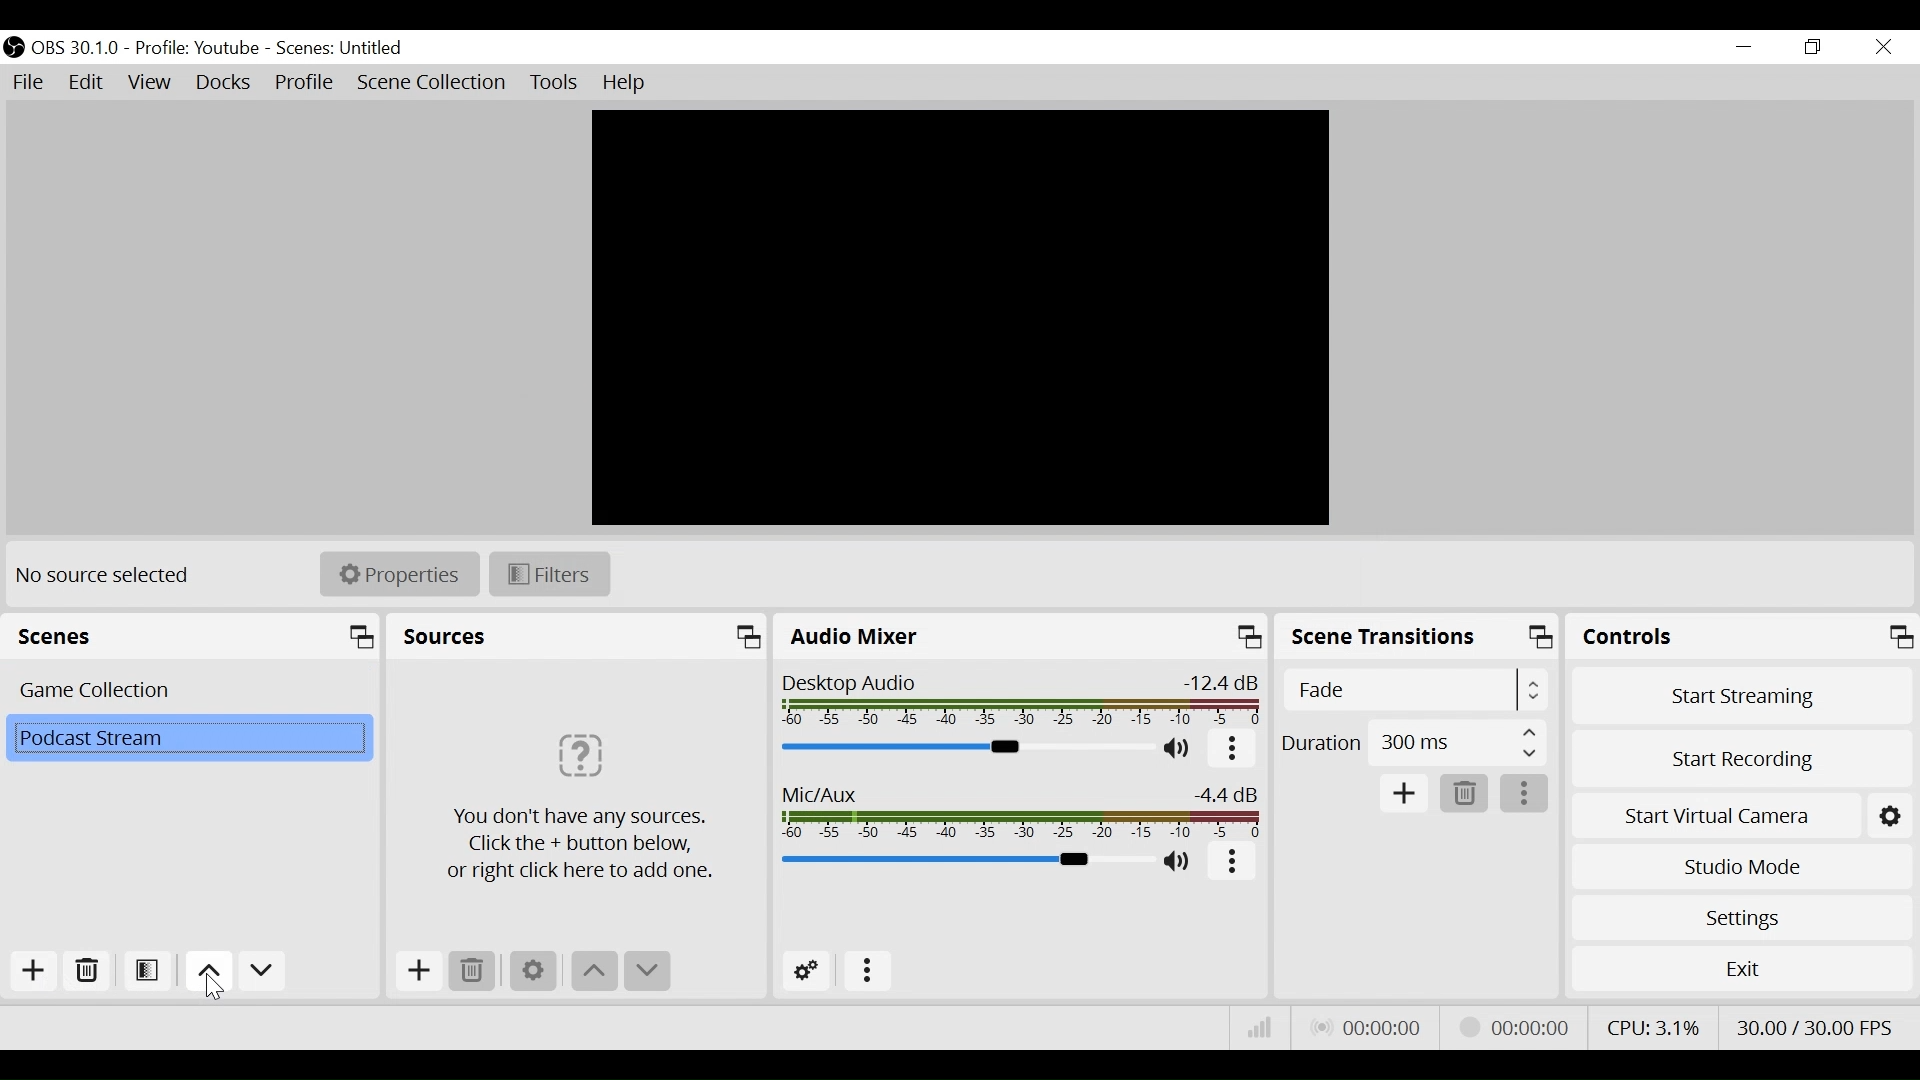  I want to click on Scene , so click(185, 736).